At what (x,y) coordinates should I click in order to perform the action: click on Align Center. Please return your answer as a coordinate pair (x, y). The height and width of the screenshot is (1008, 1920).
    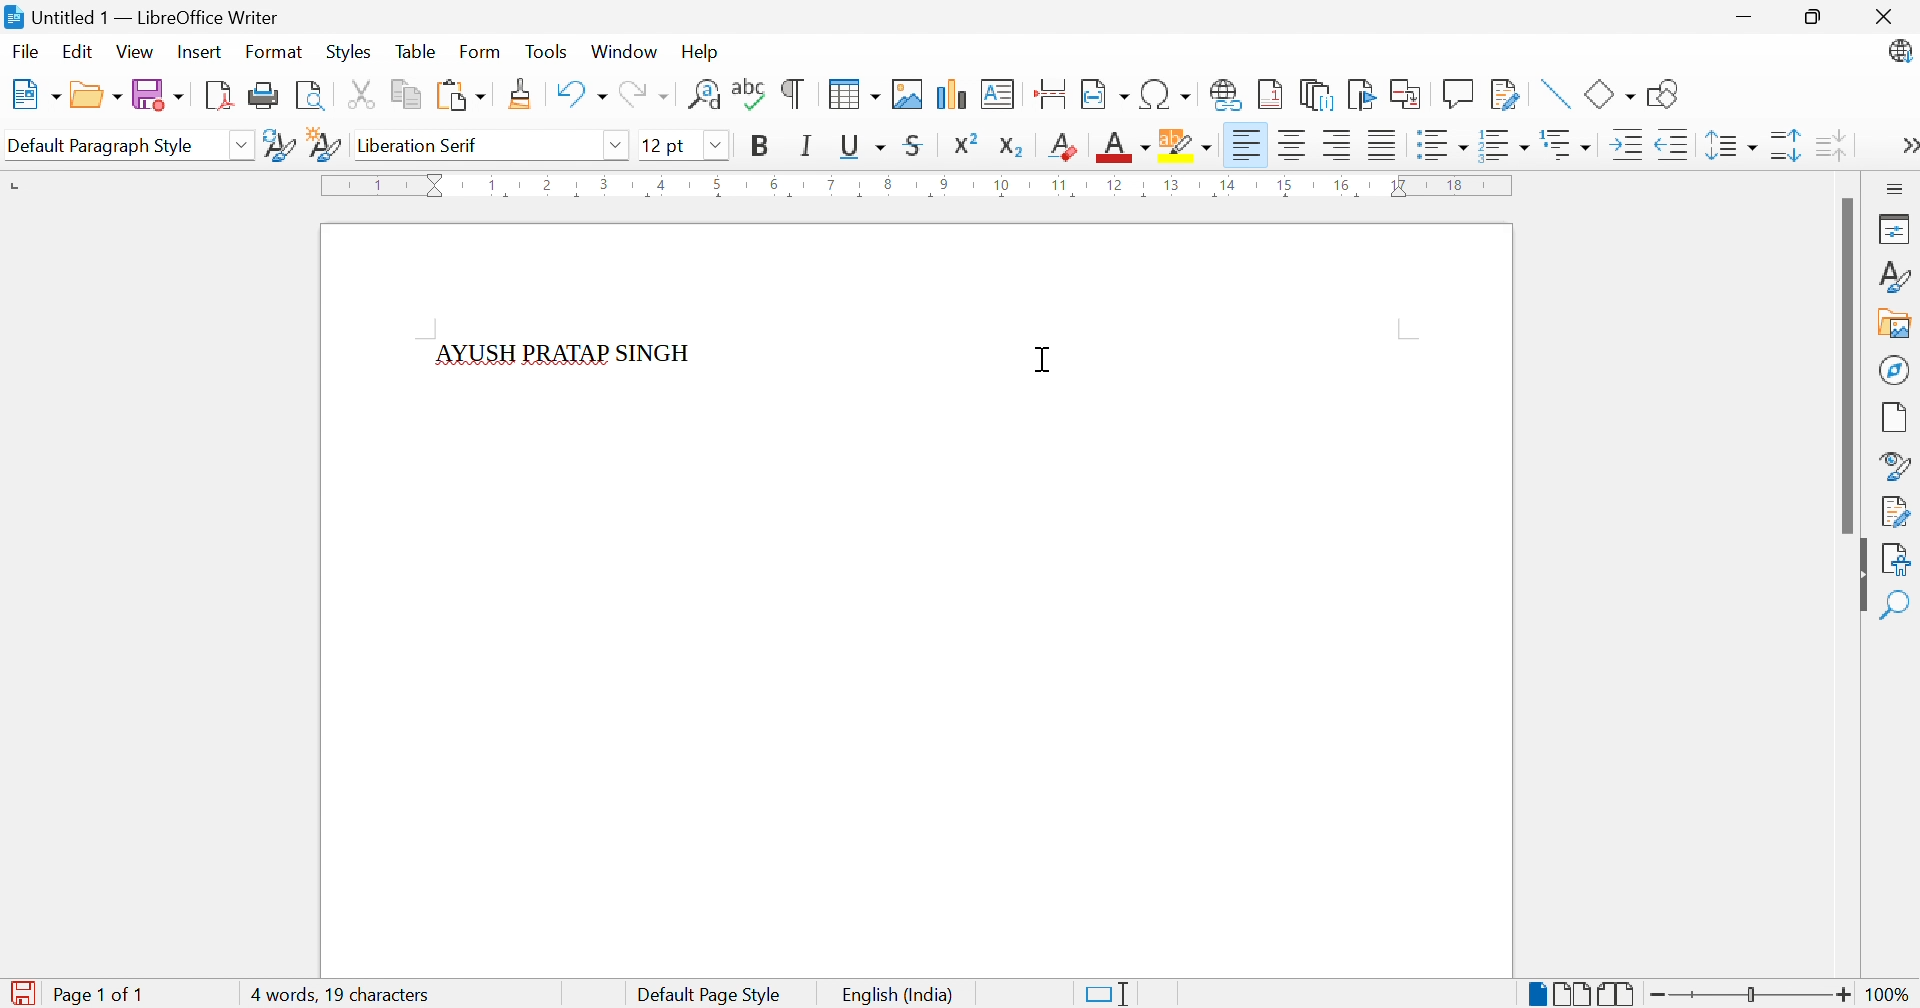
    Looking at the image, I should click on (1291, 145).